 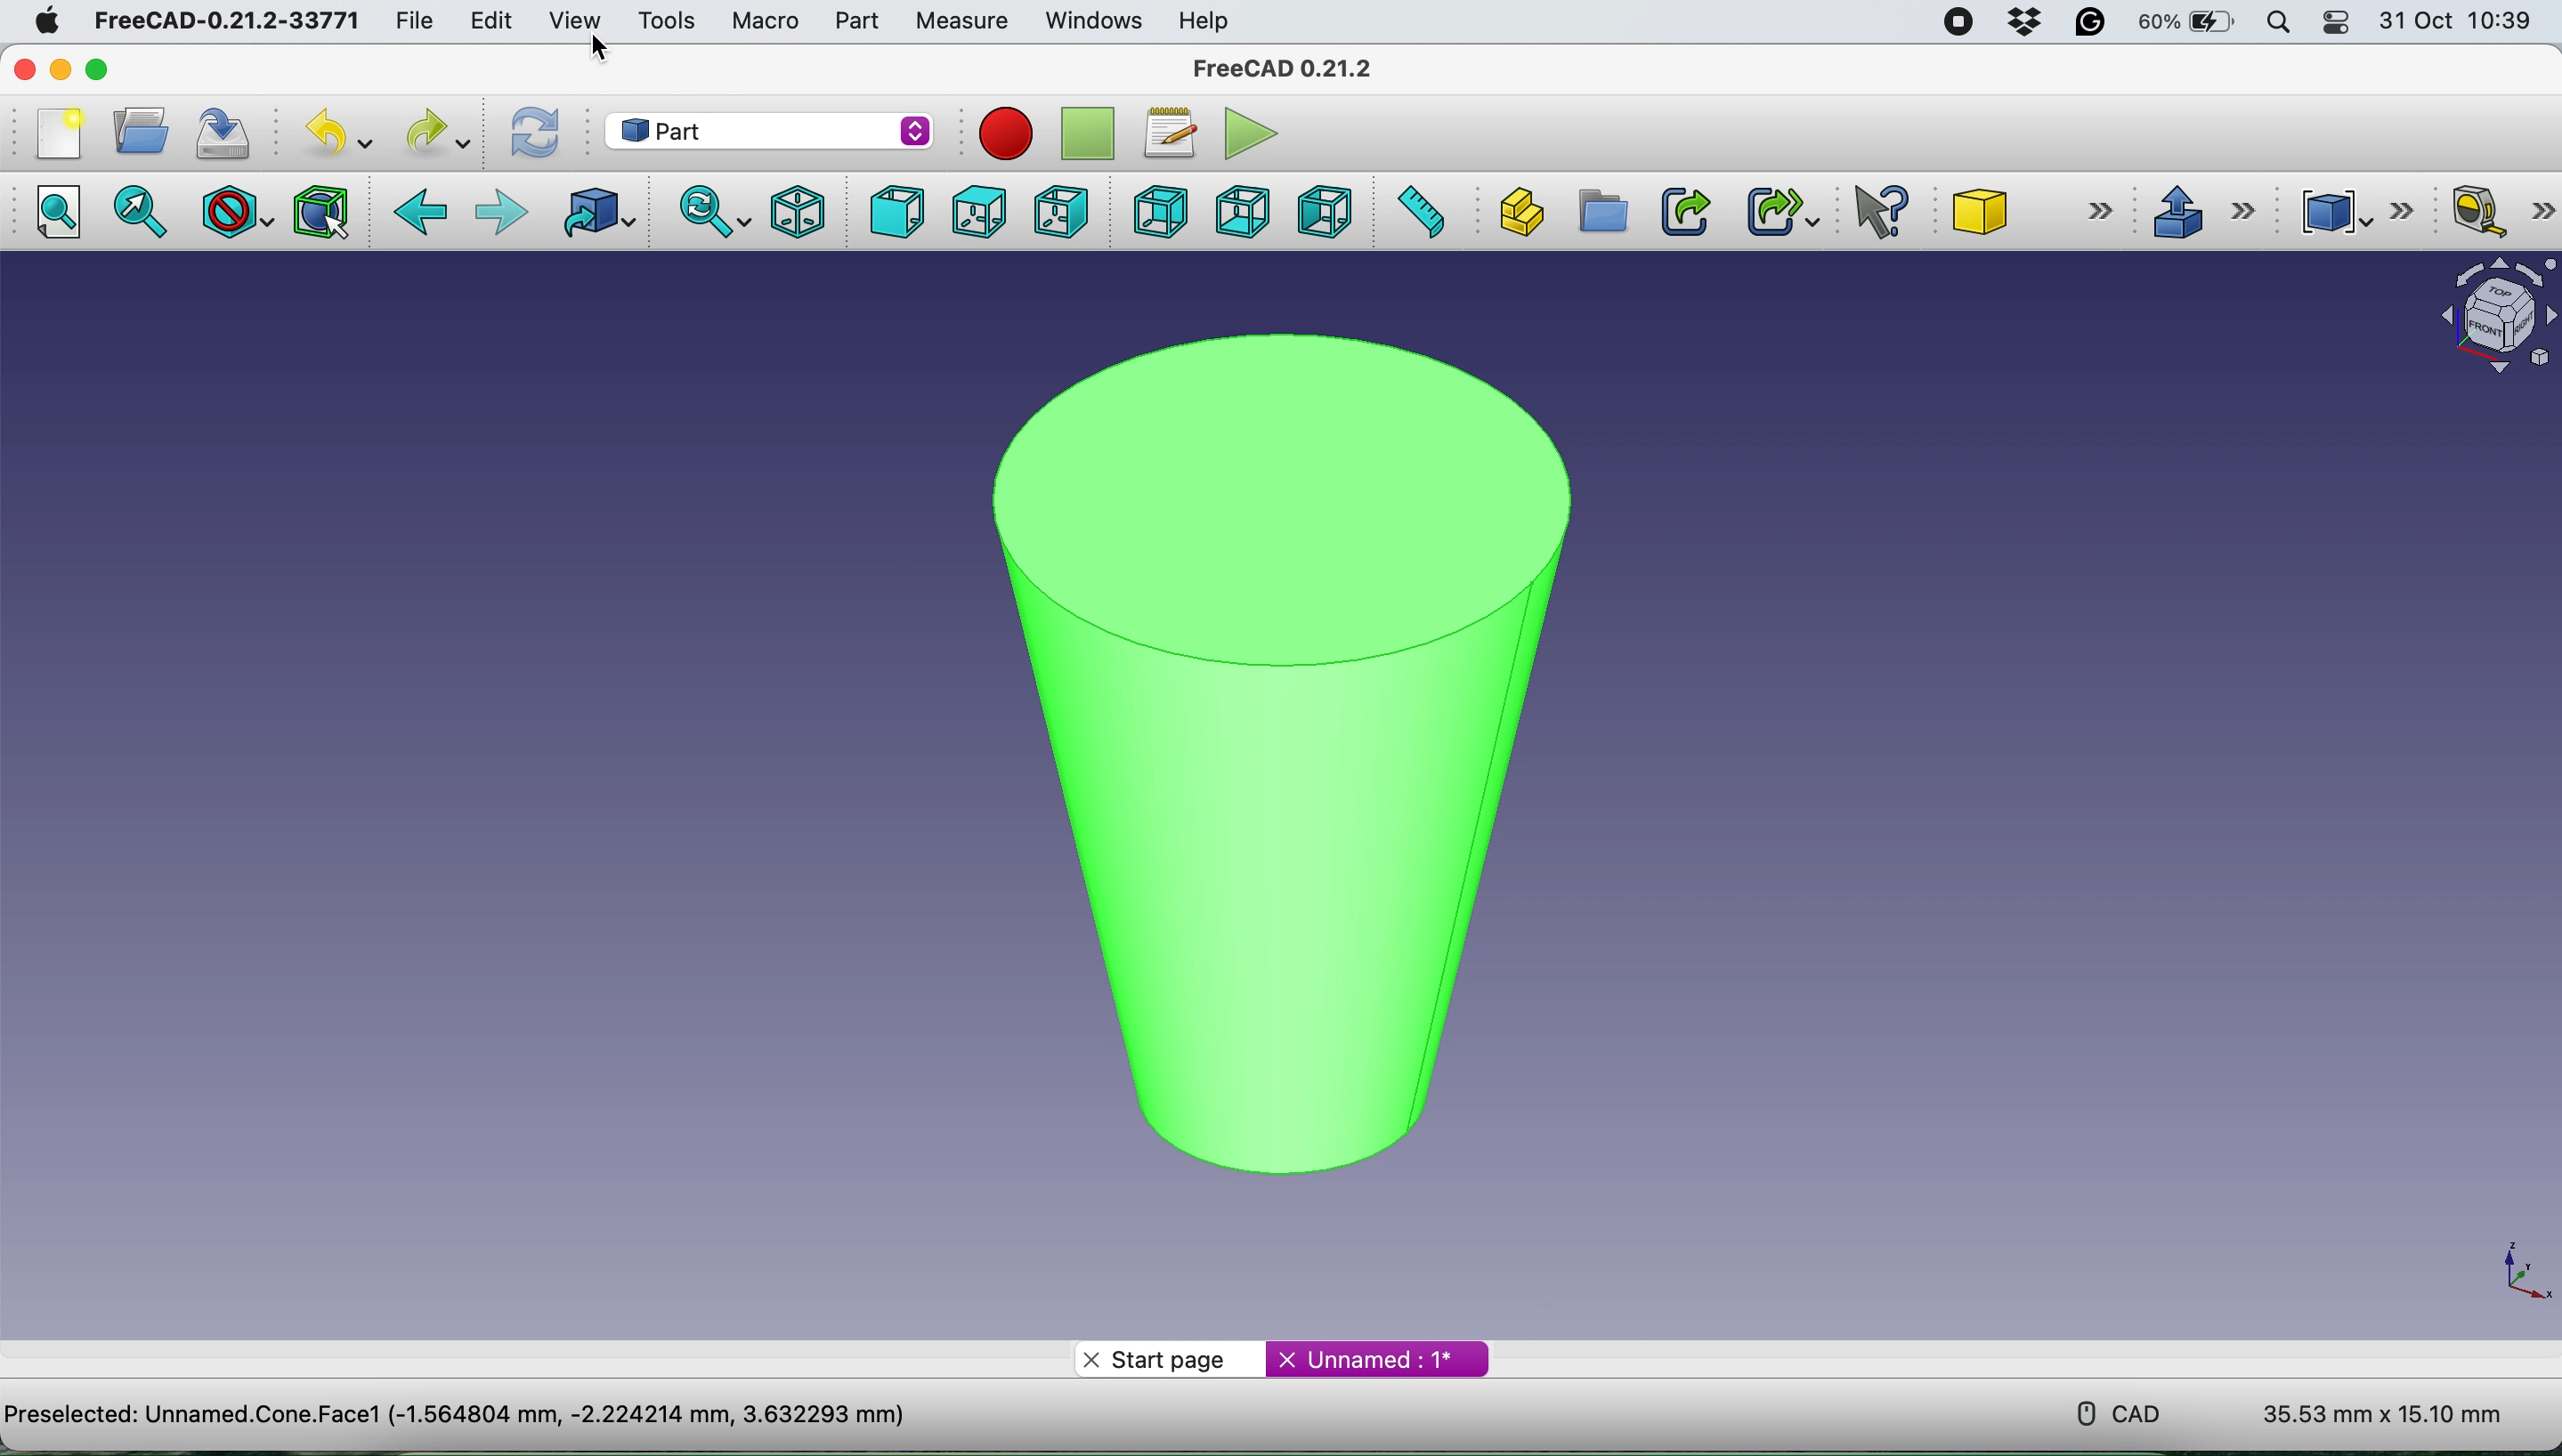 What do you see at coordinates (1059, 210) in the screenshot?
I see `right` at bounding box center [1059, 210].